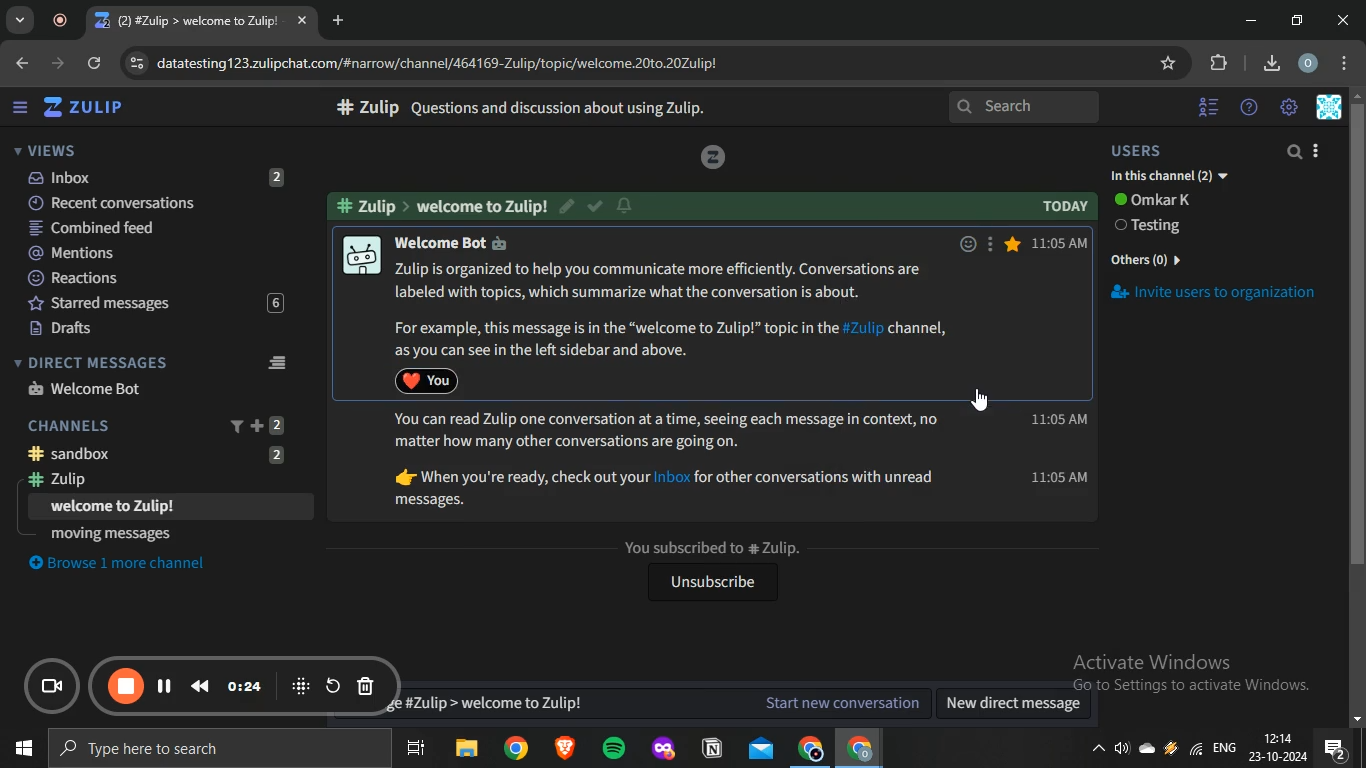  I want to click on show hidden icons, so click(1097, 754).